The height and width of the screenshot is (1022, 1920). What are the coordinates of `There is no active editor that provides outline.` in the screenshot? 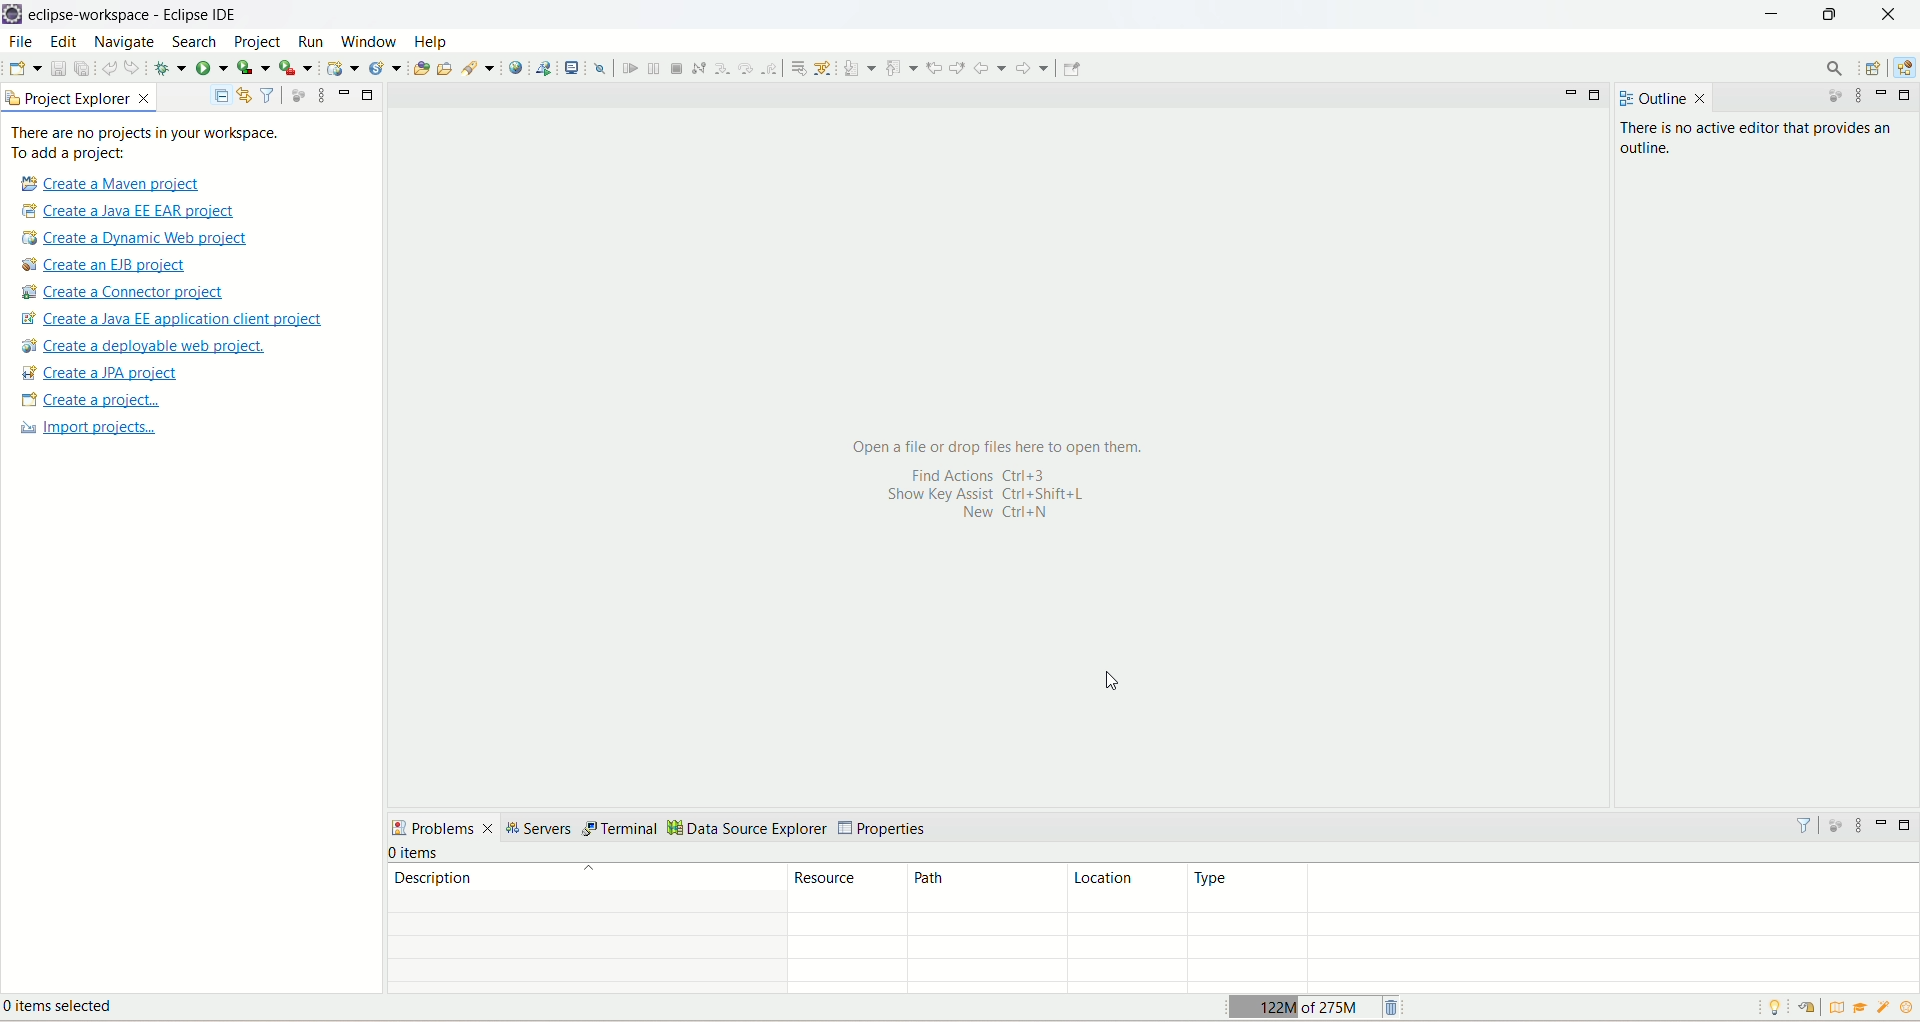 It's located at (1763, 140).